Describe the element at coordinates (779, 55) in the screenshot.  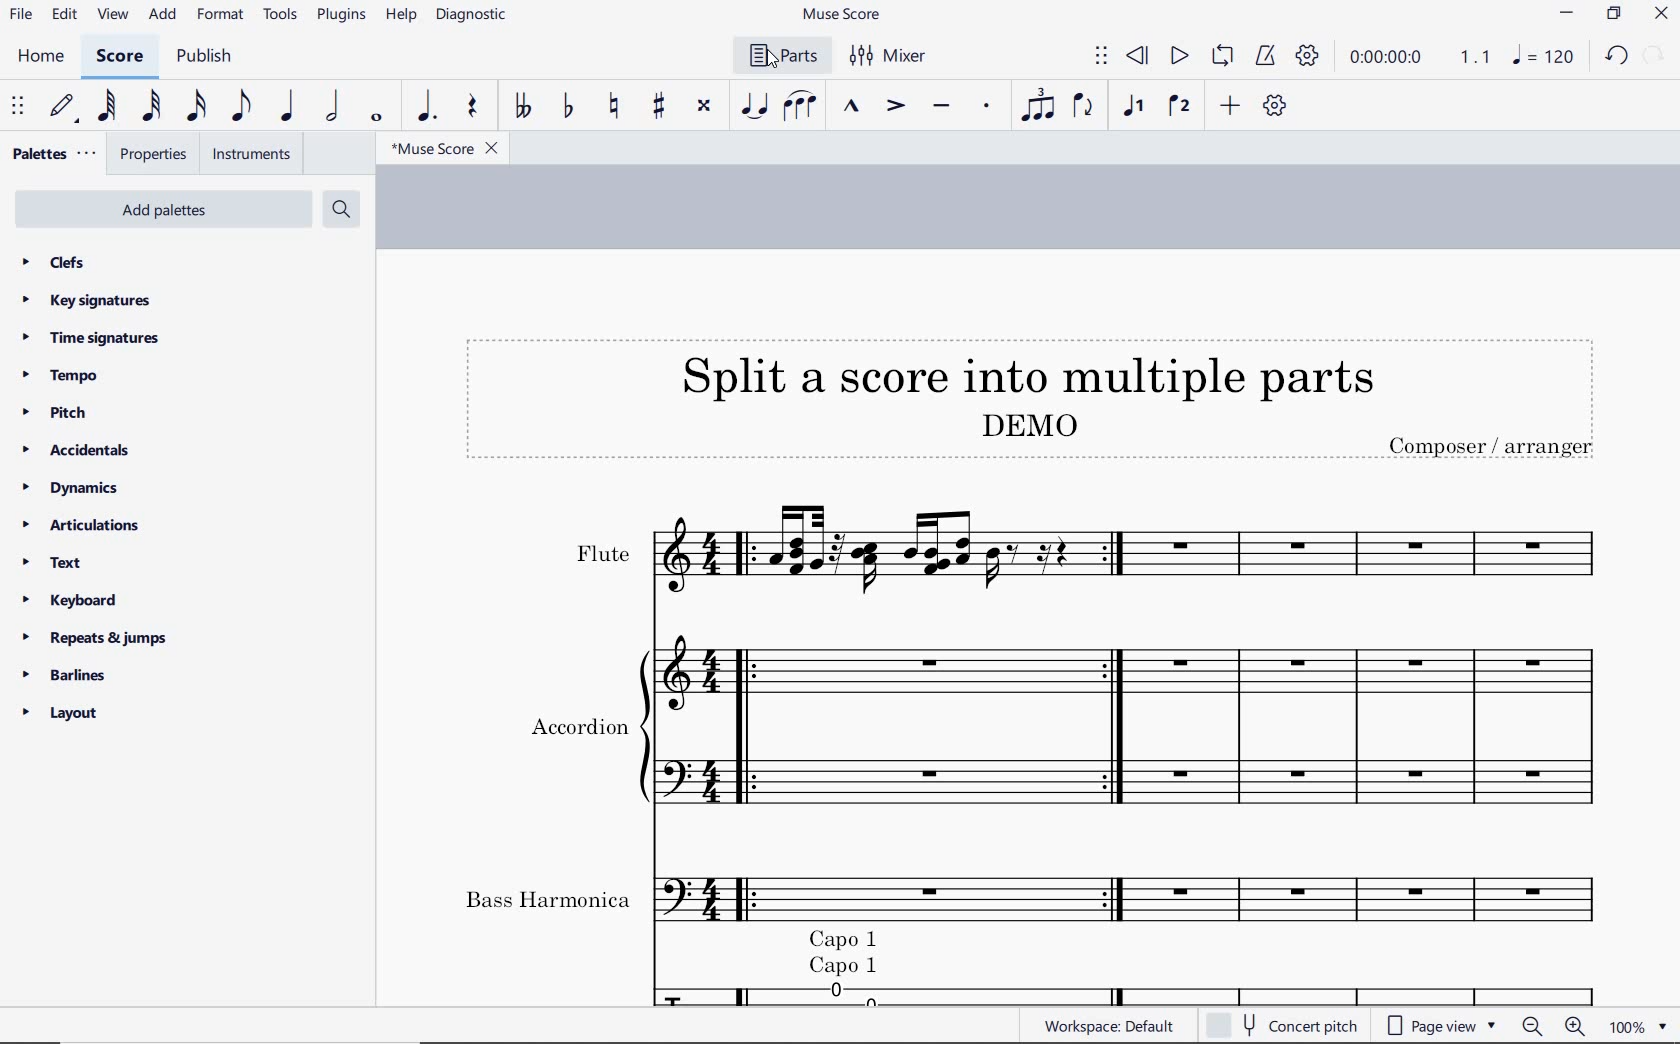
I see `parts` at that location.